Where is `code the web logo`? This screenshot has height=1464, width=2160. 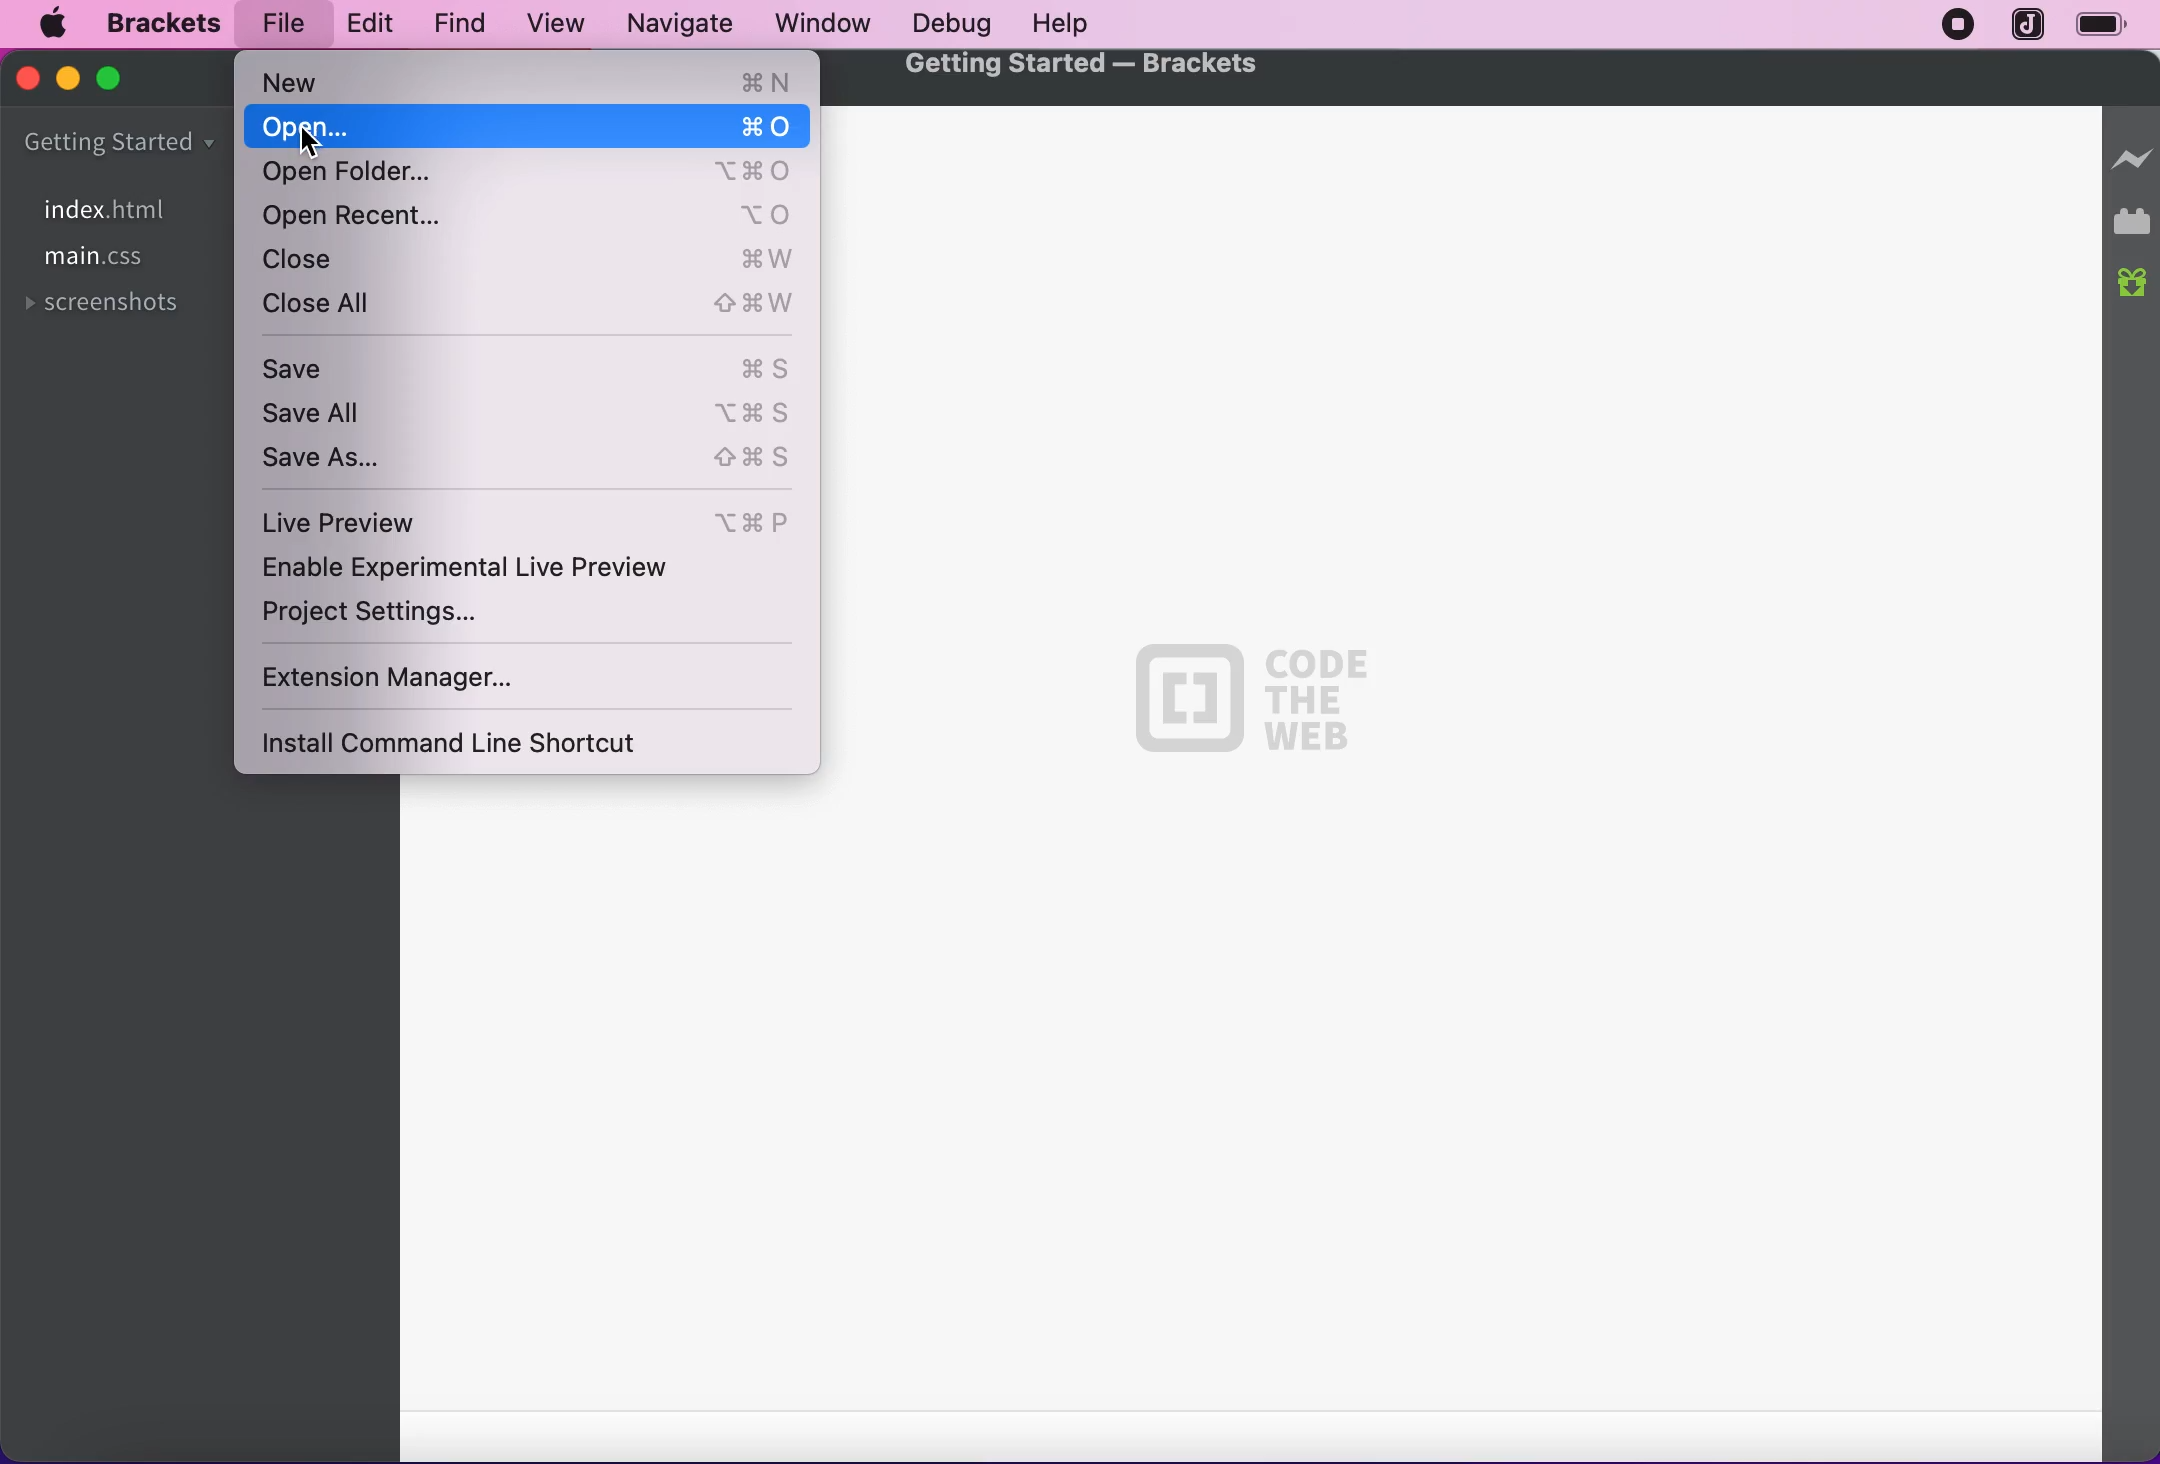 code the web logo is located at coordinates (1250, 696).